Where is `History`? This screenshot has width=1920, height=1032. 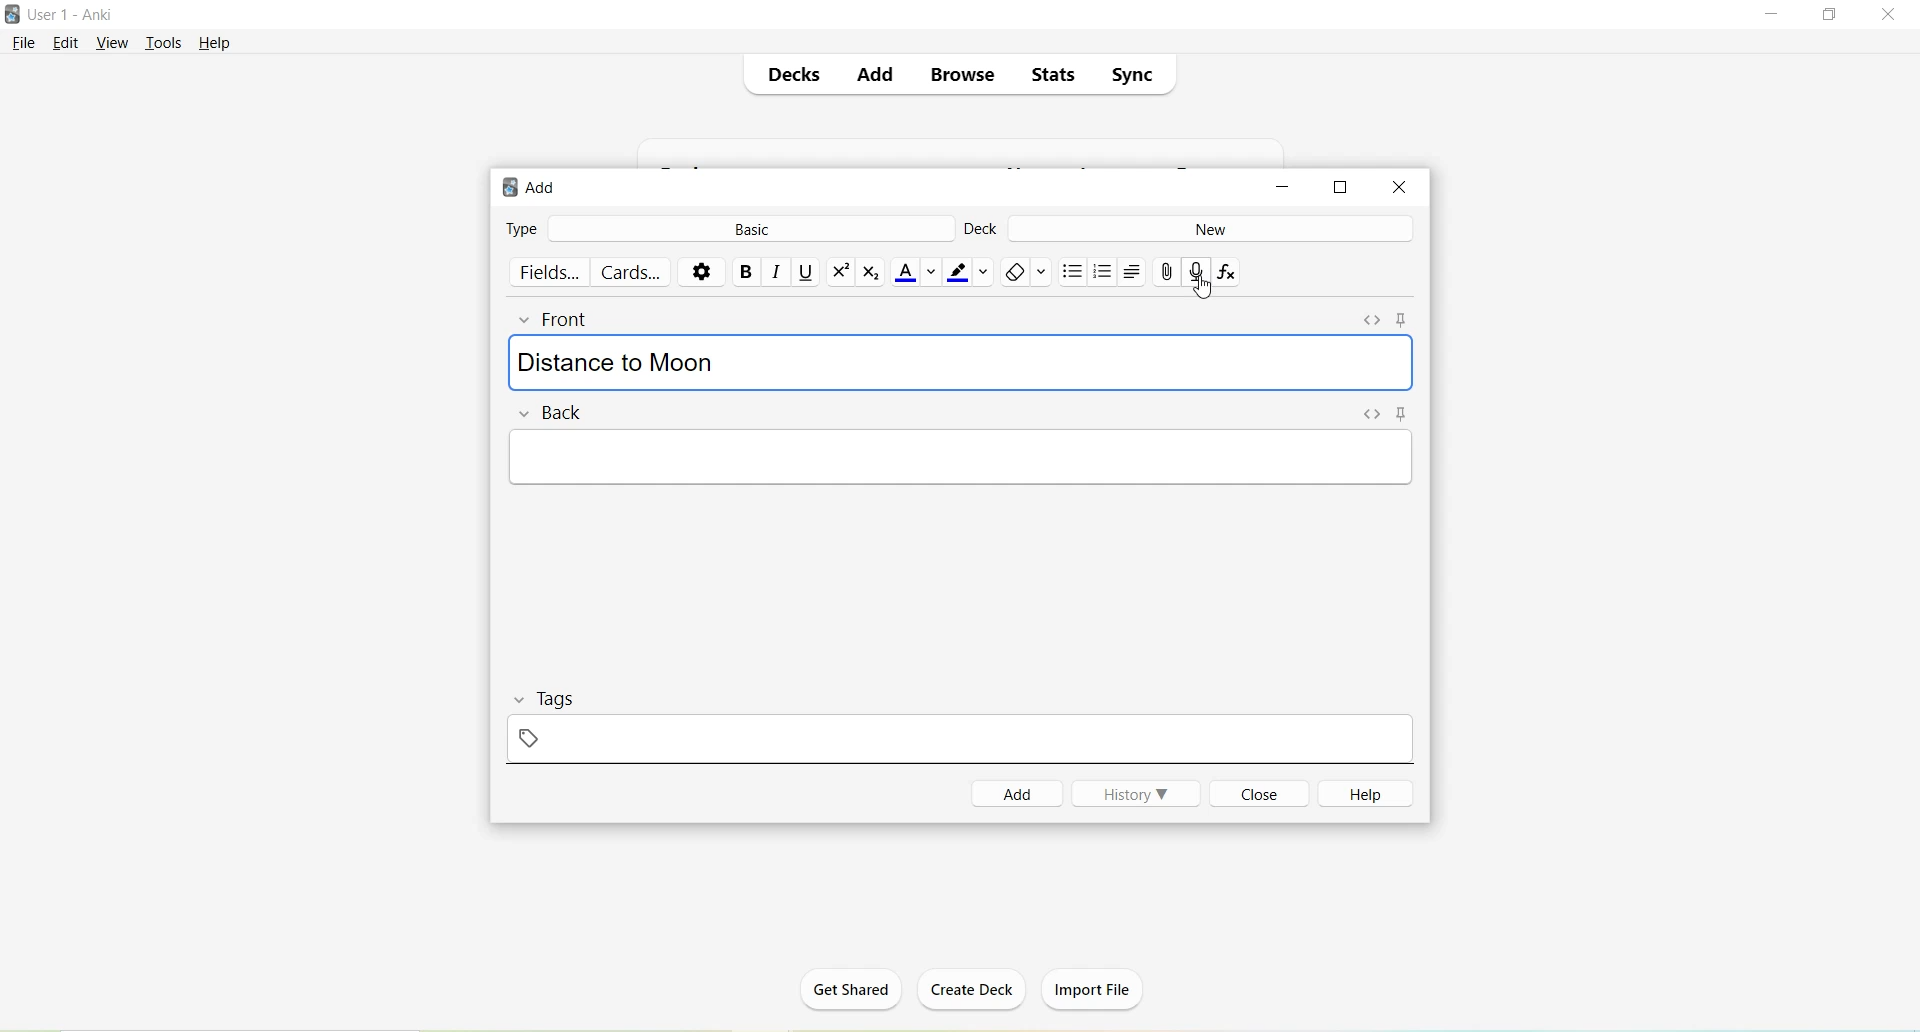
History is located at coordinates (1136, 793).